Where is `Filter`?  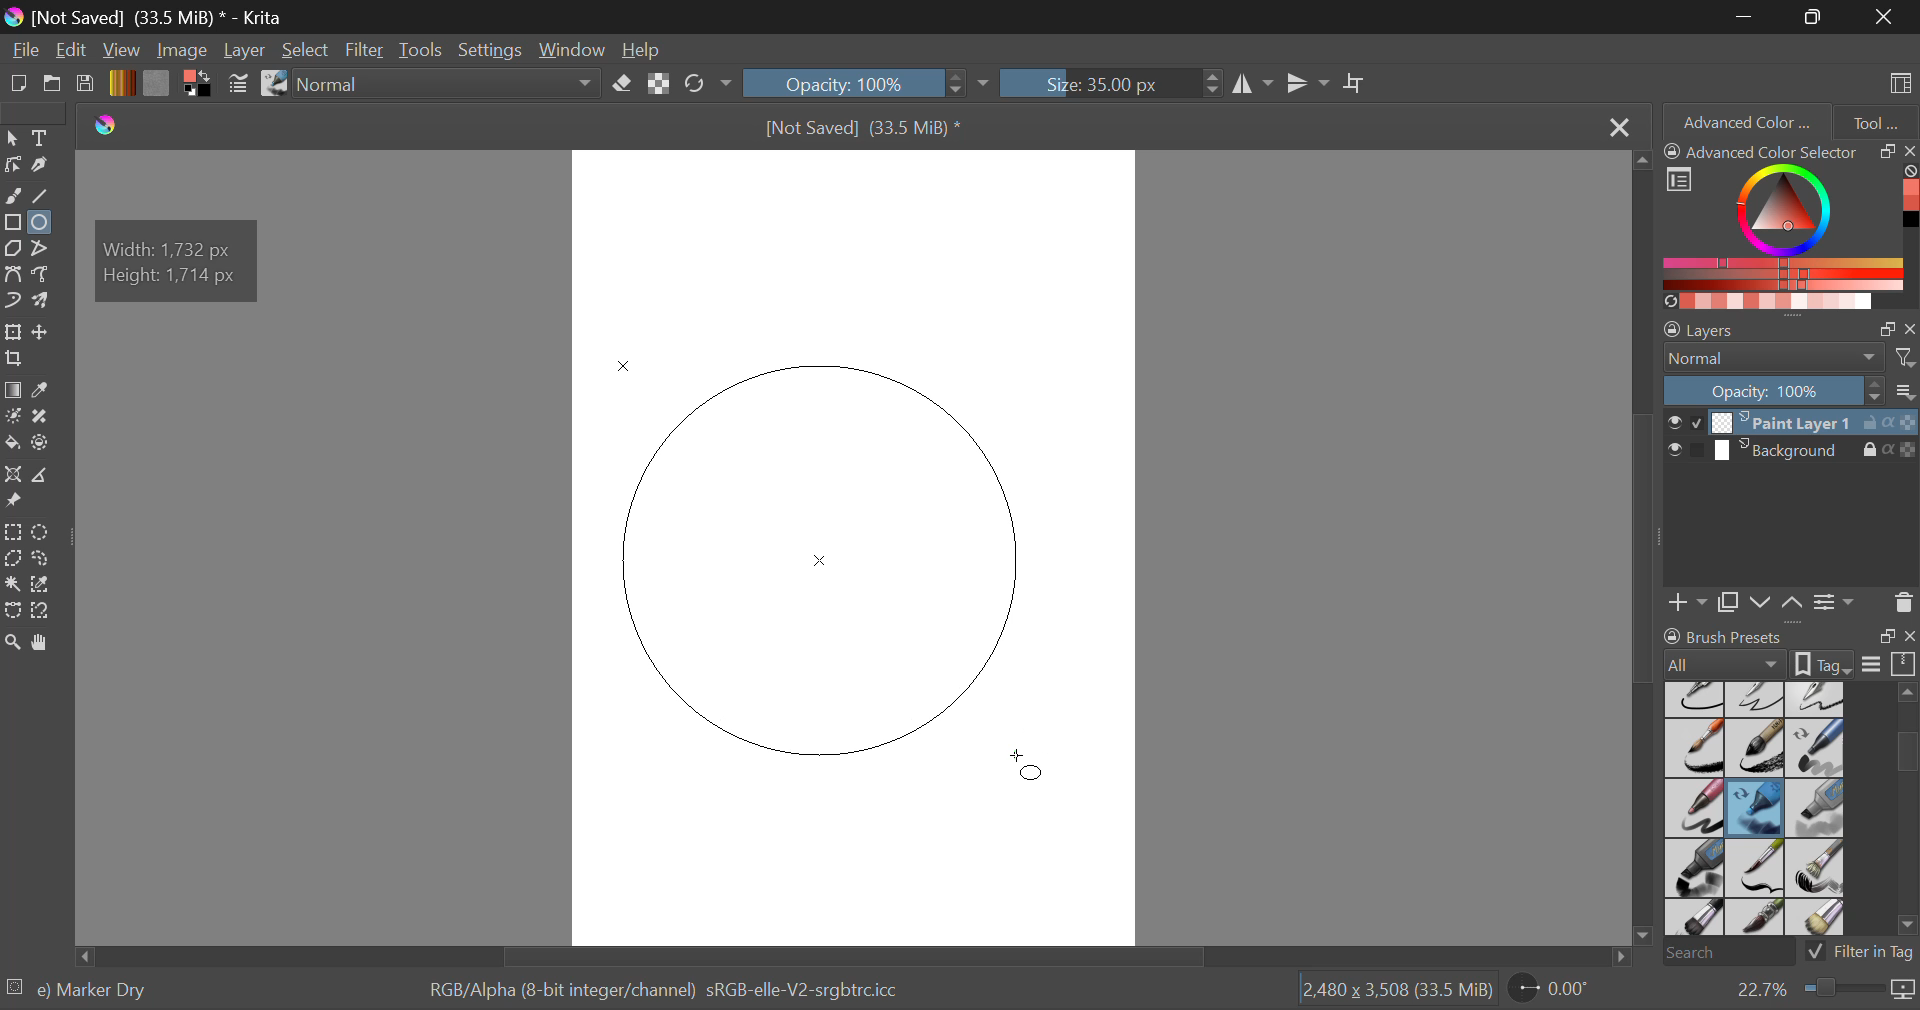 Filter is located at coordinates (367, 51).